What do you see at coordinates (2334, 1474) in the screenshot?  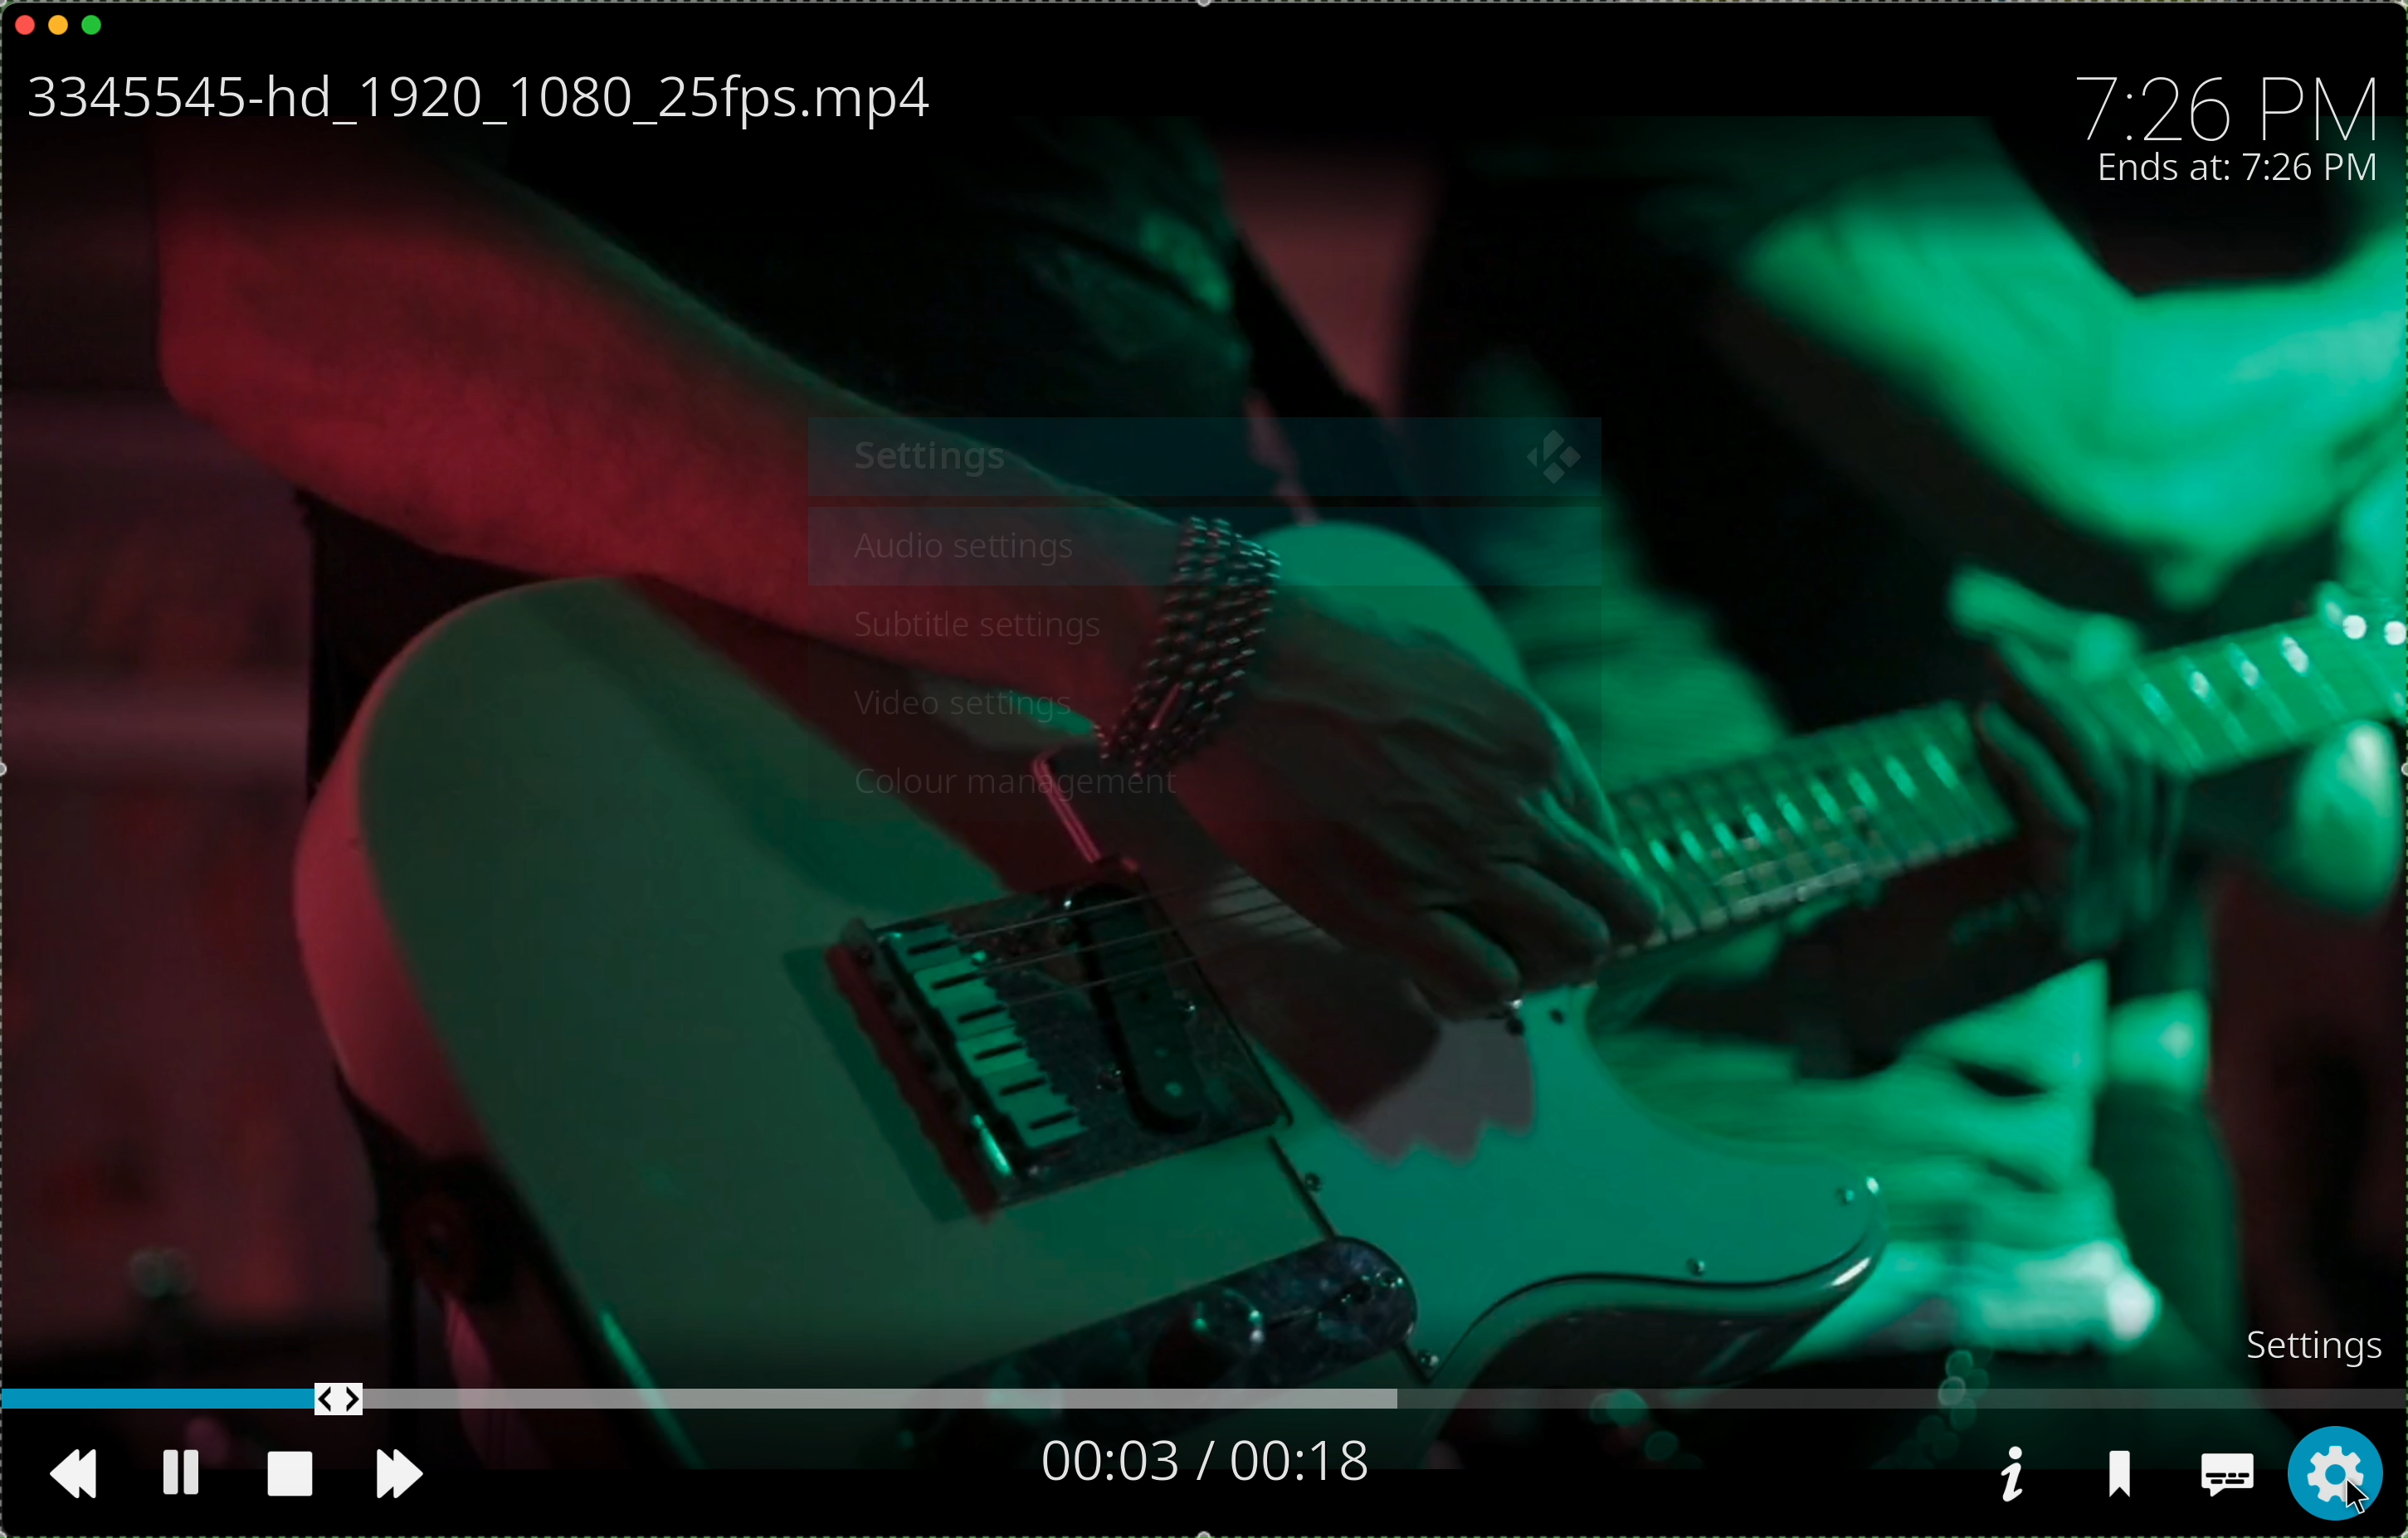 I see `click on settings` at bounding box center [2334, 1474].